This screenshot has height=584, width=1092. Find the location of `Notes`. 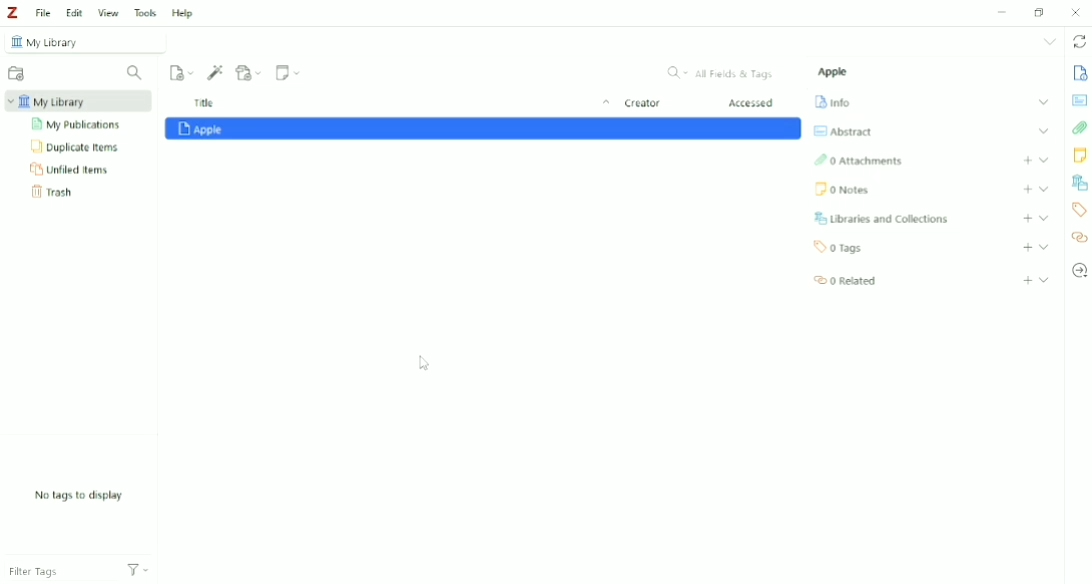

Notes is located at coordinates (1080, 157).